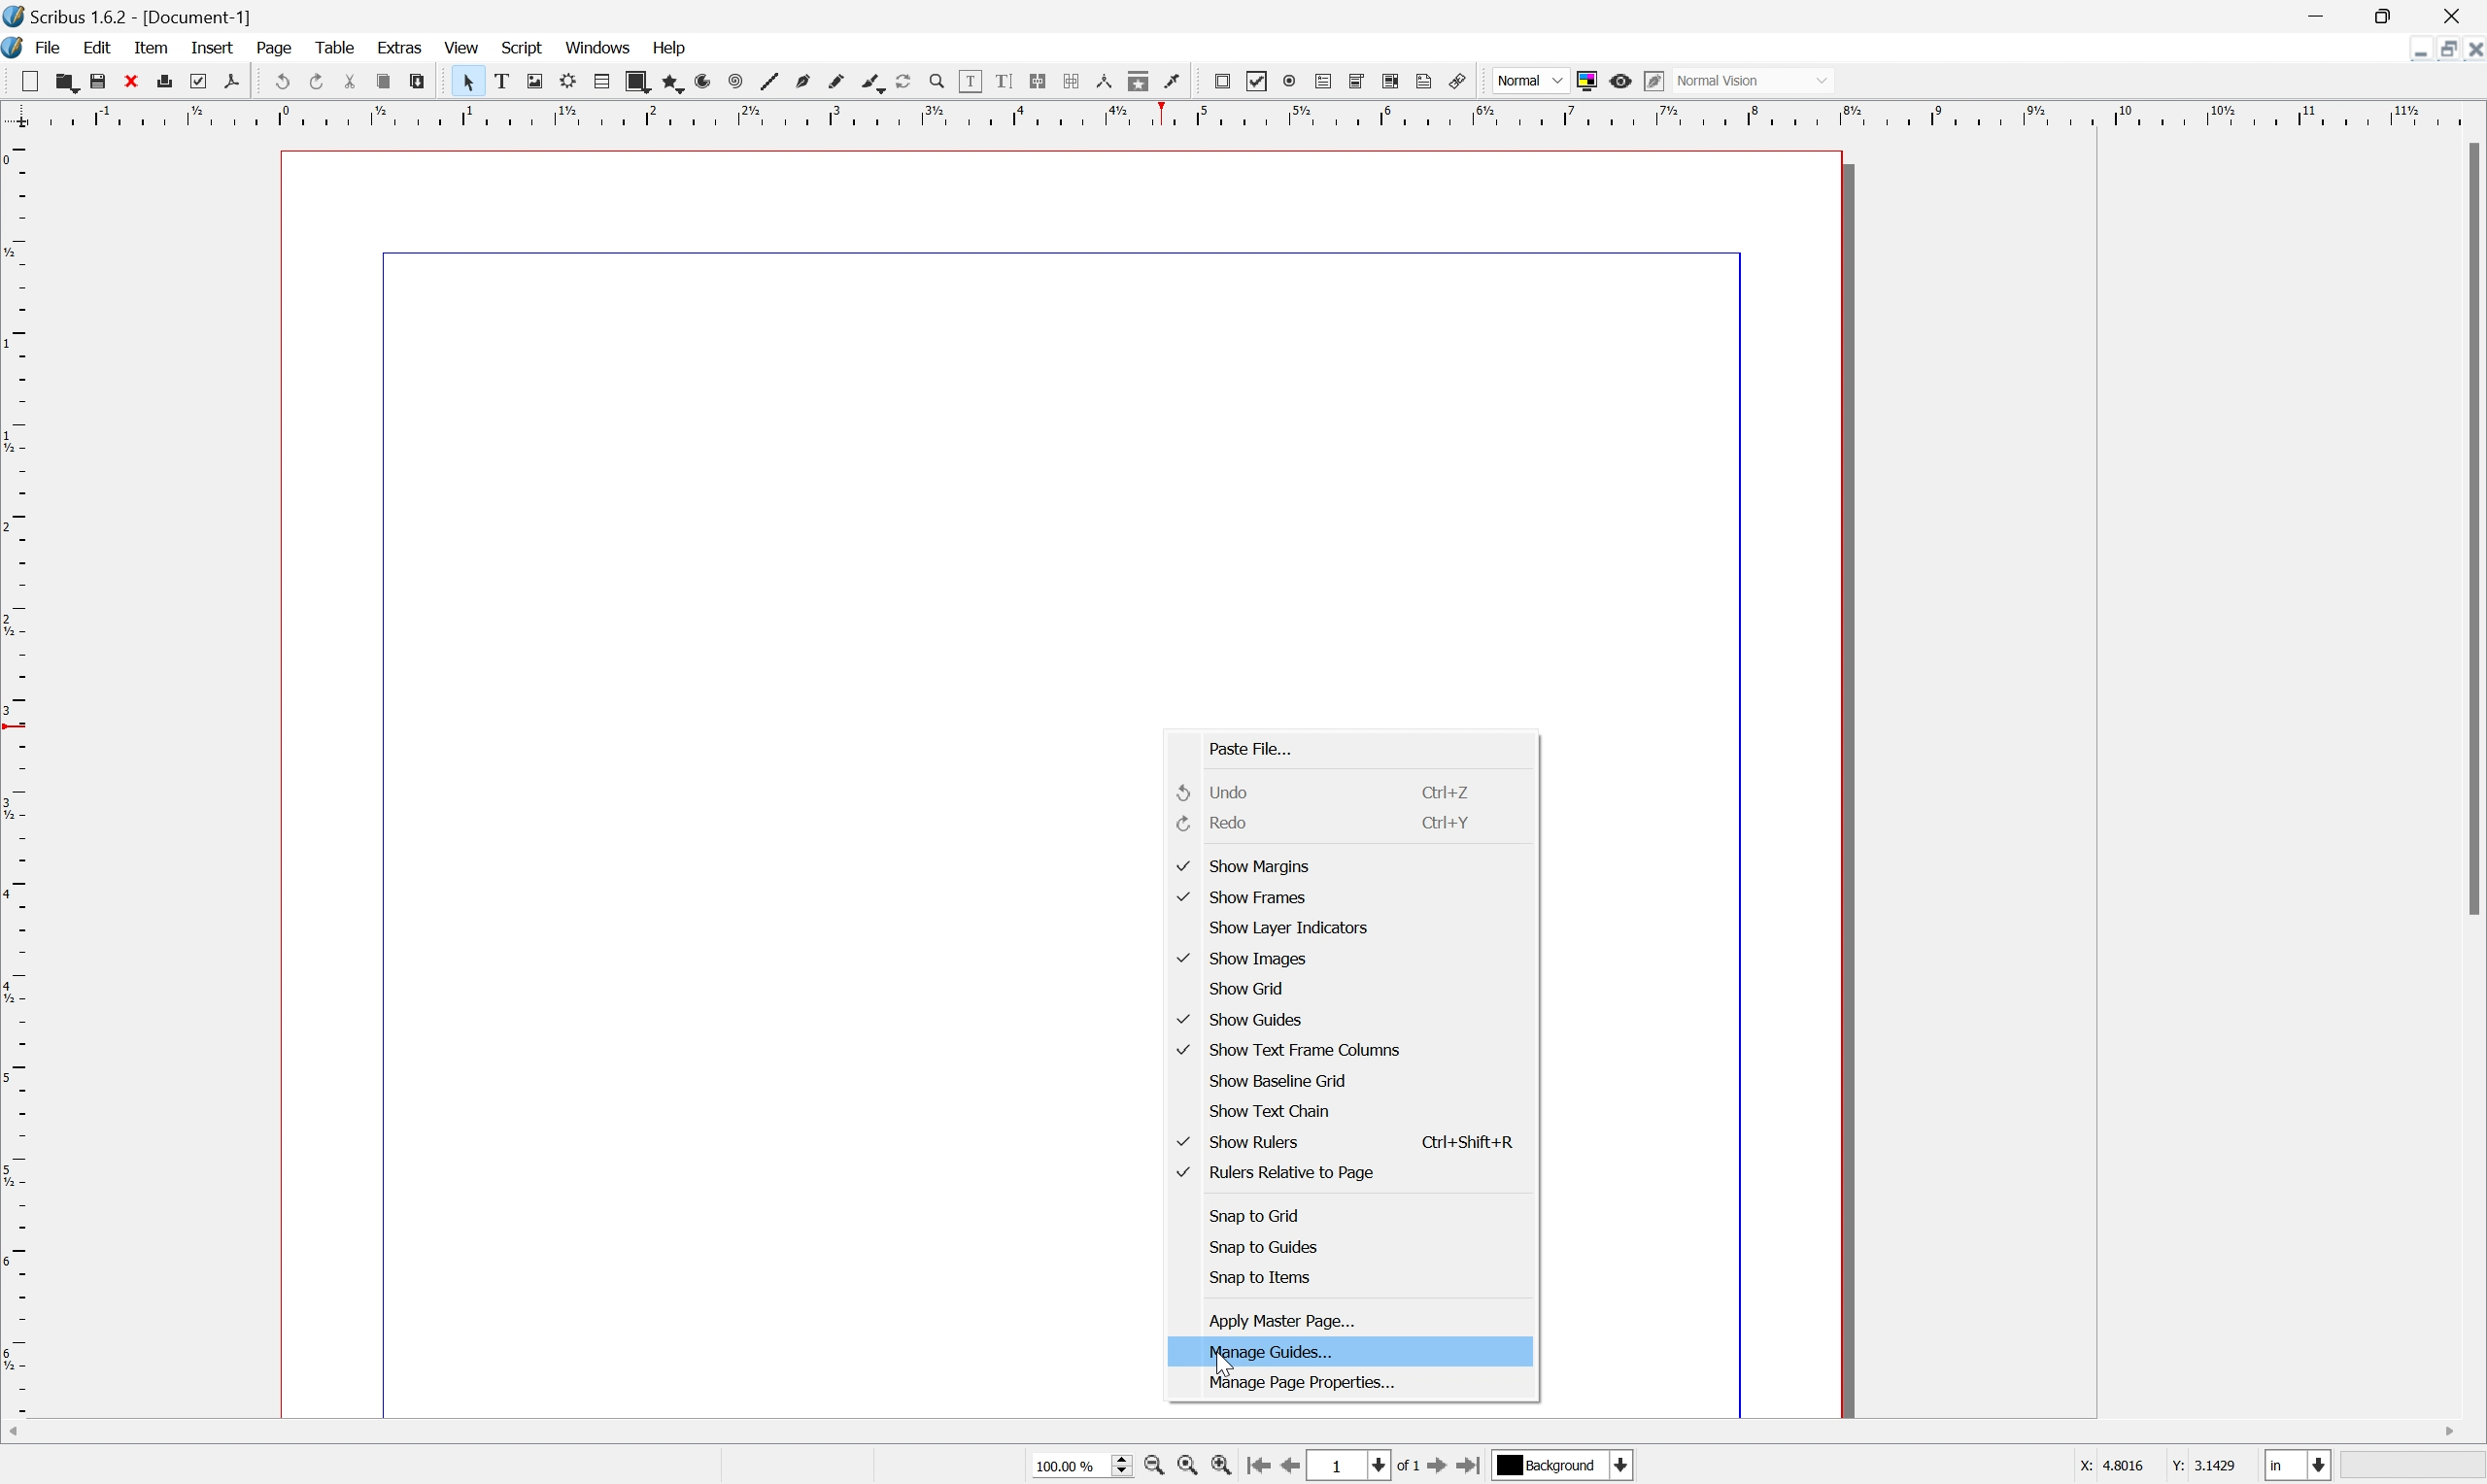 The height and width of the screenshot is (1484, 2487). What do you see at coordinates (418, 81) in the screenshot?
I see `paste` at bounding box center [418, 81].